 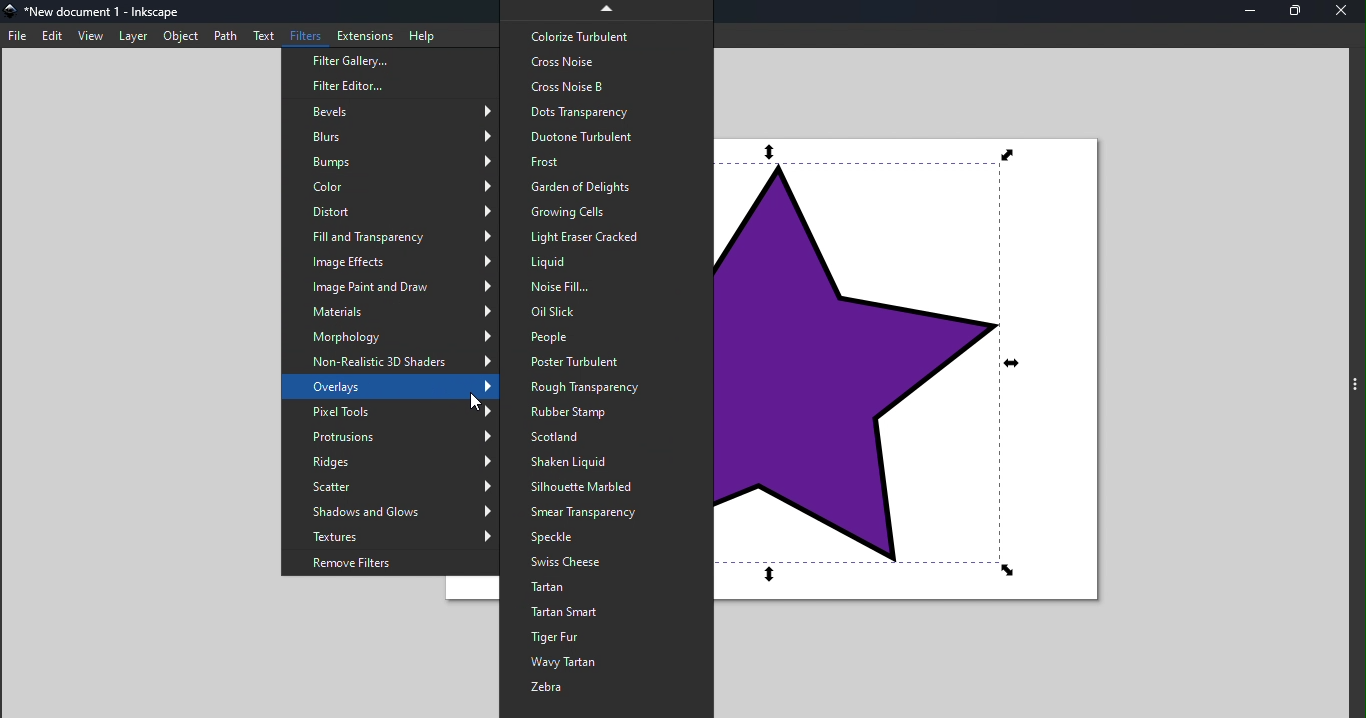 What do you see at coordinates (607, 563) in the screenshot?
I see `Swiss cheese` at bounding box center [607, 563].